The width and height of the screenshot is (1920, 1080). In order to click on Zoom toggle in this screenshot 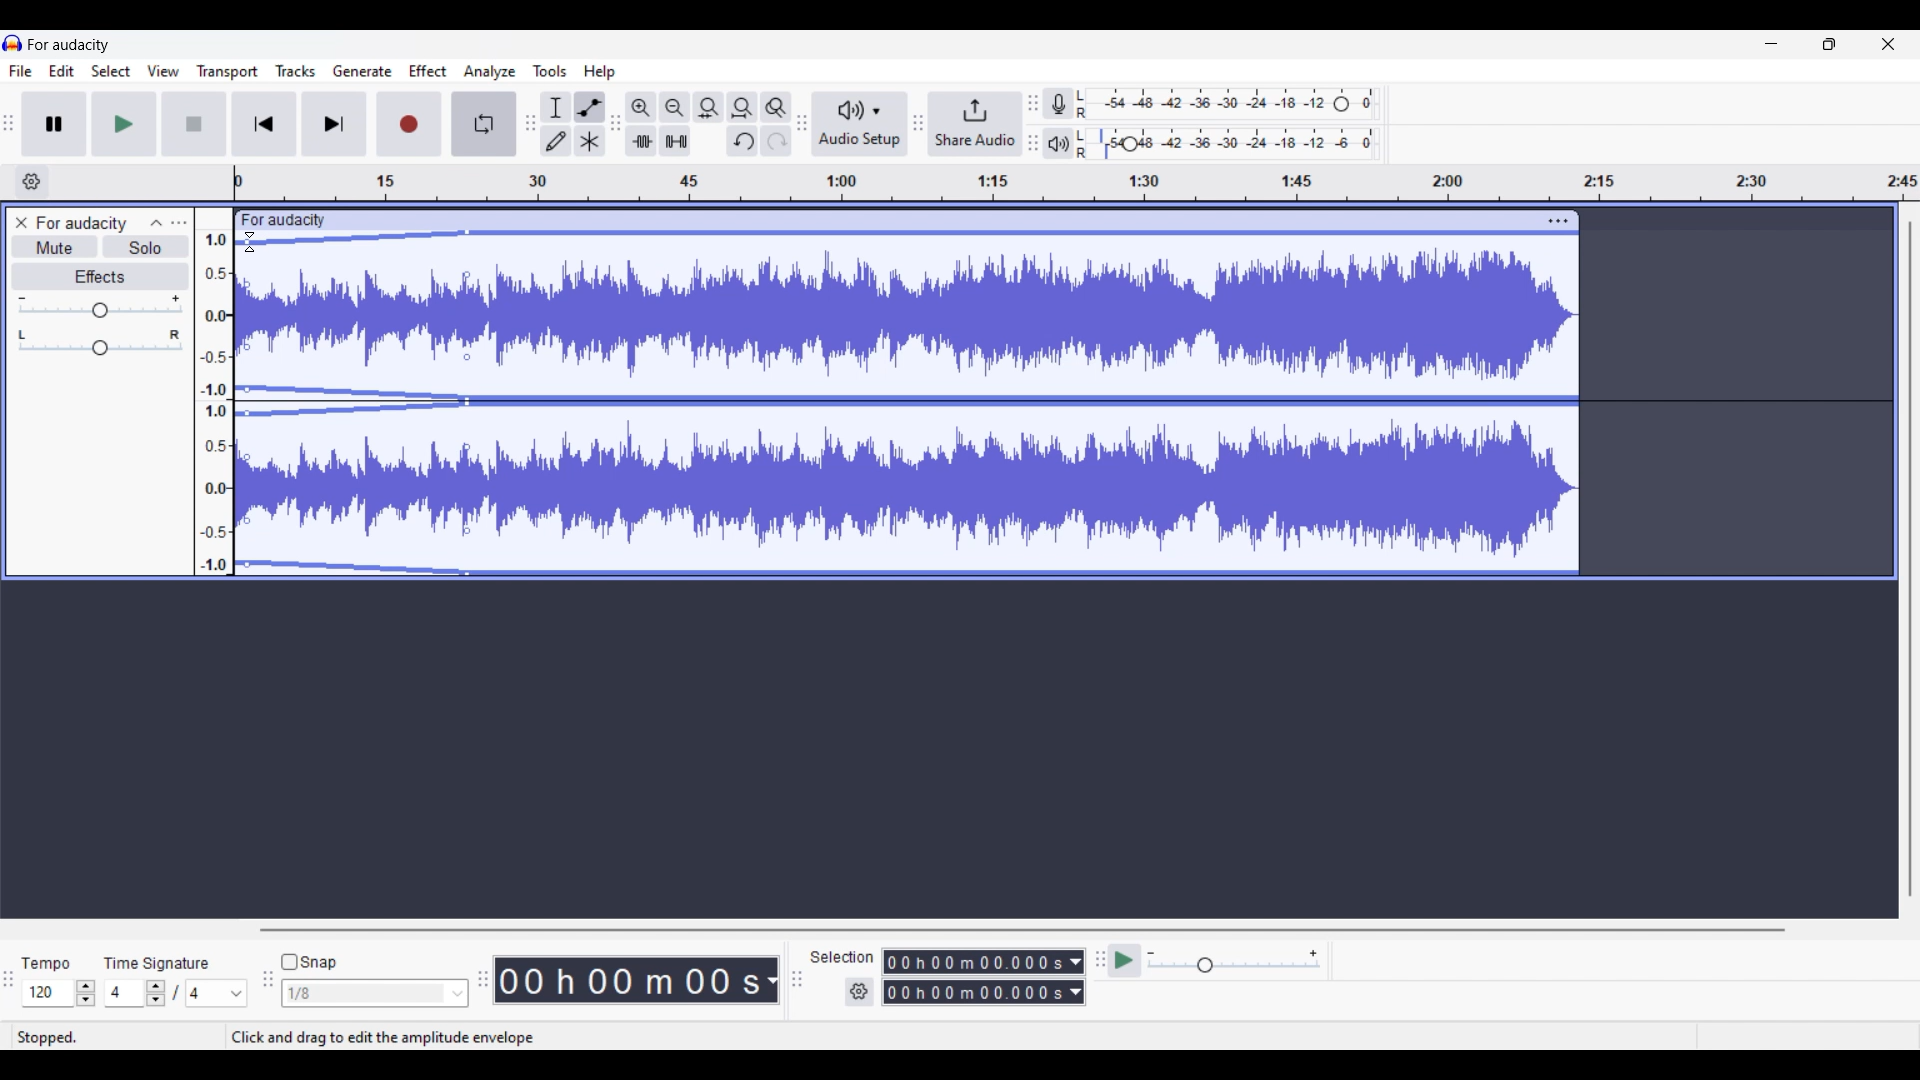, I will do `click(776, 107)`.